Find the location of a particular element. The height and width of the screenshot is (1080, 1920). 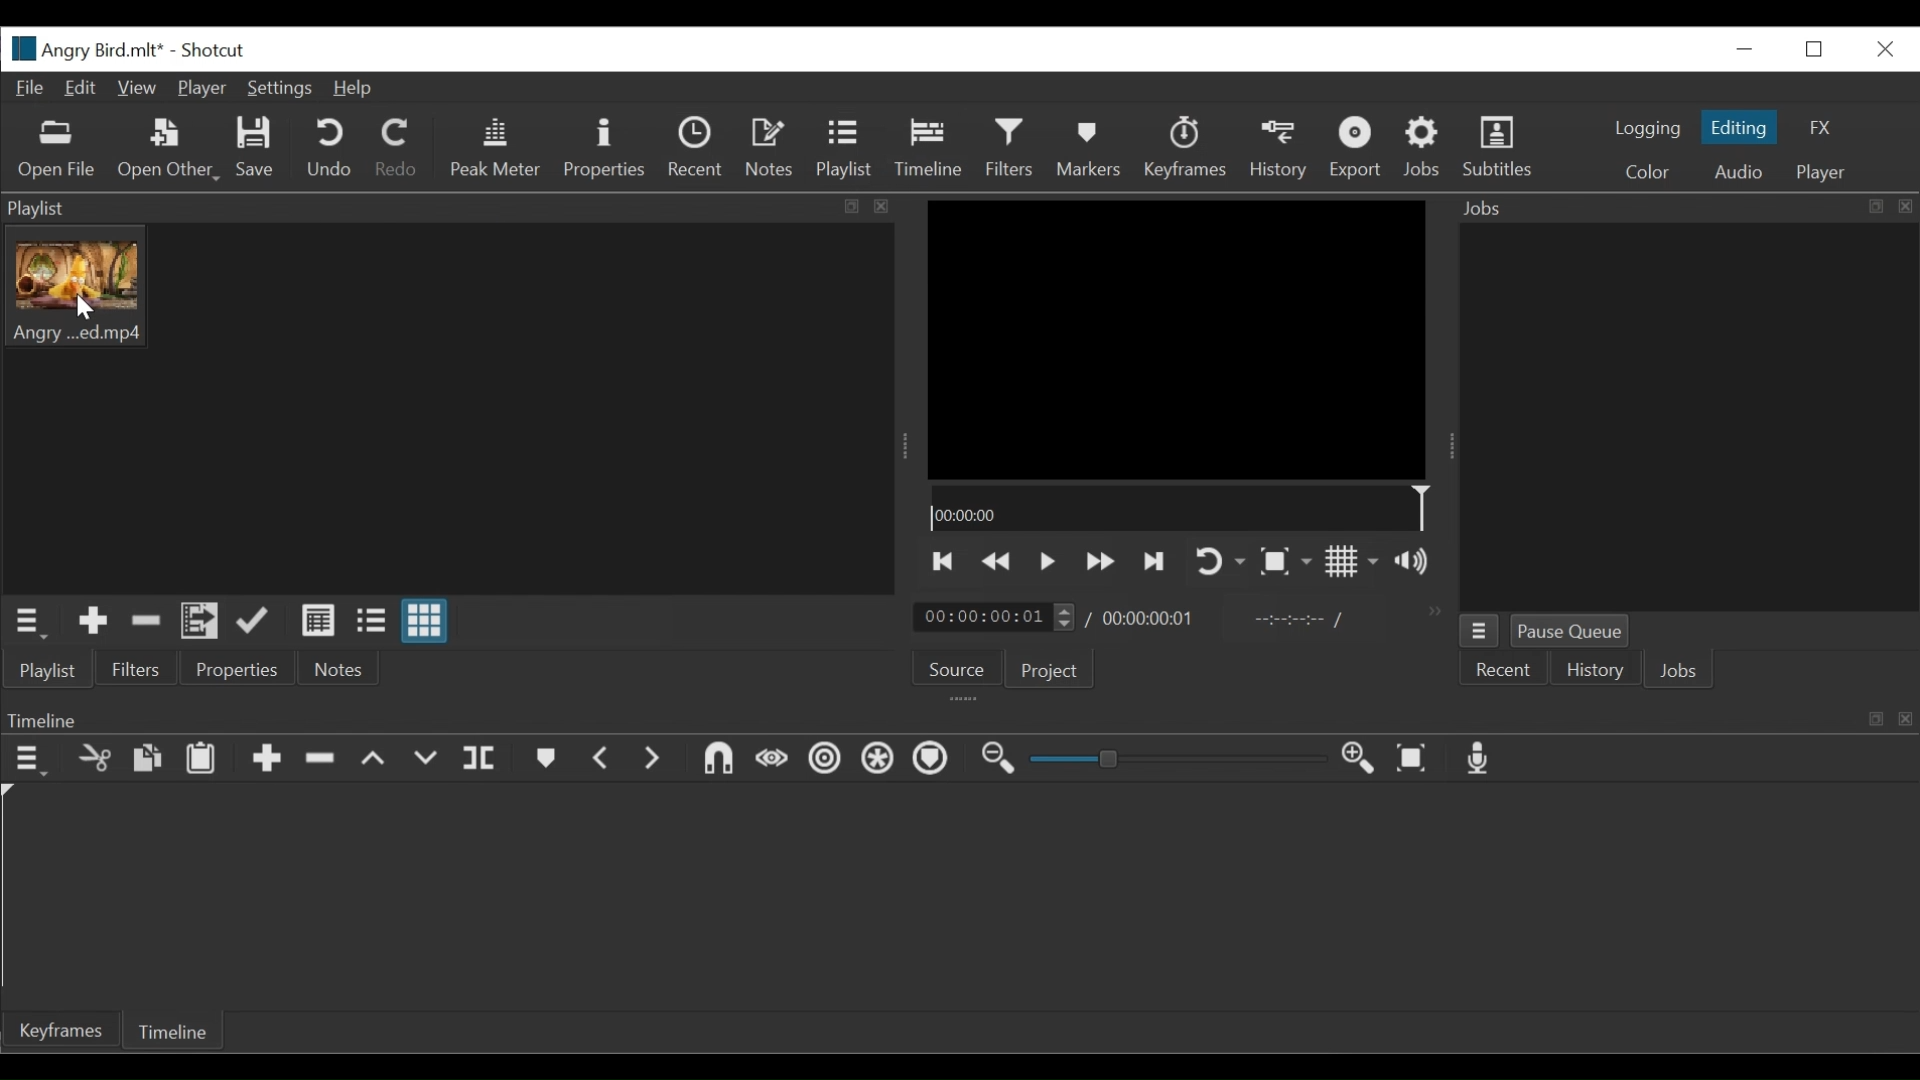

Split playhead is located at coordinates (481, 759).